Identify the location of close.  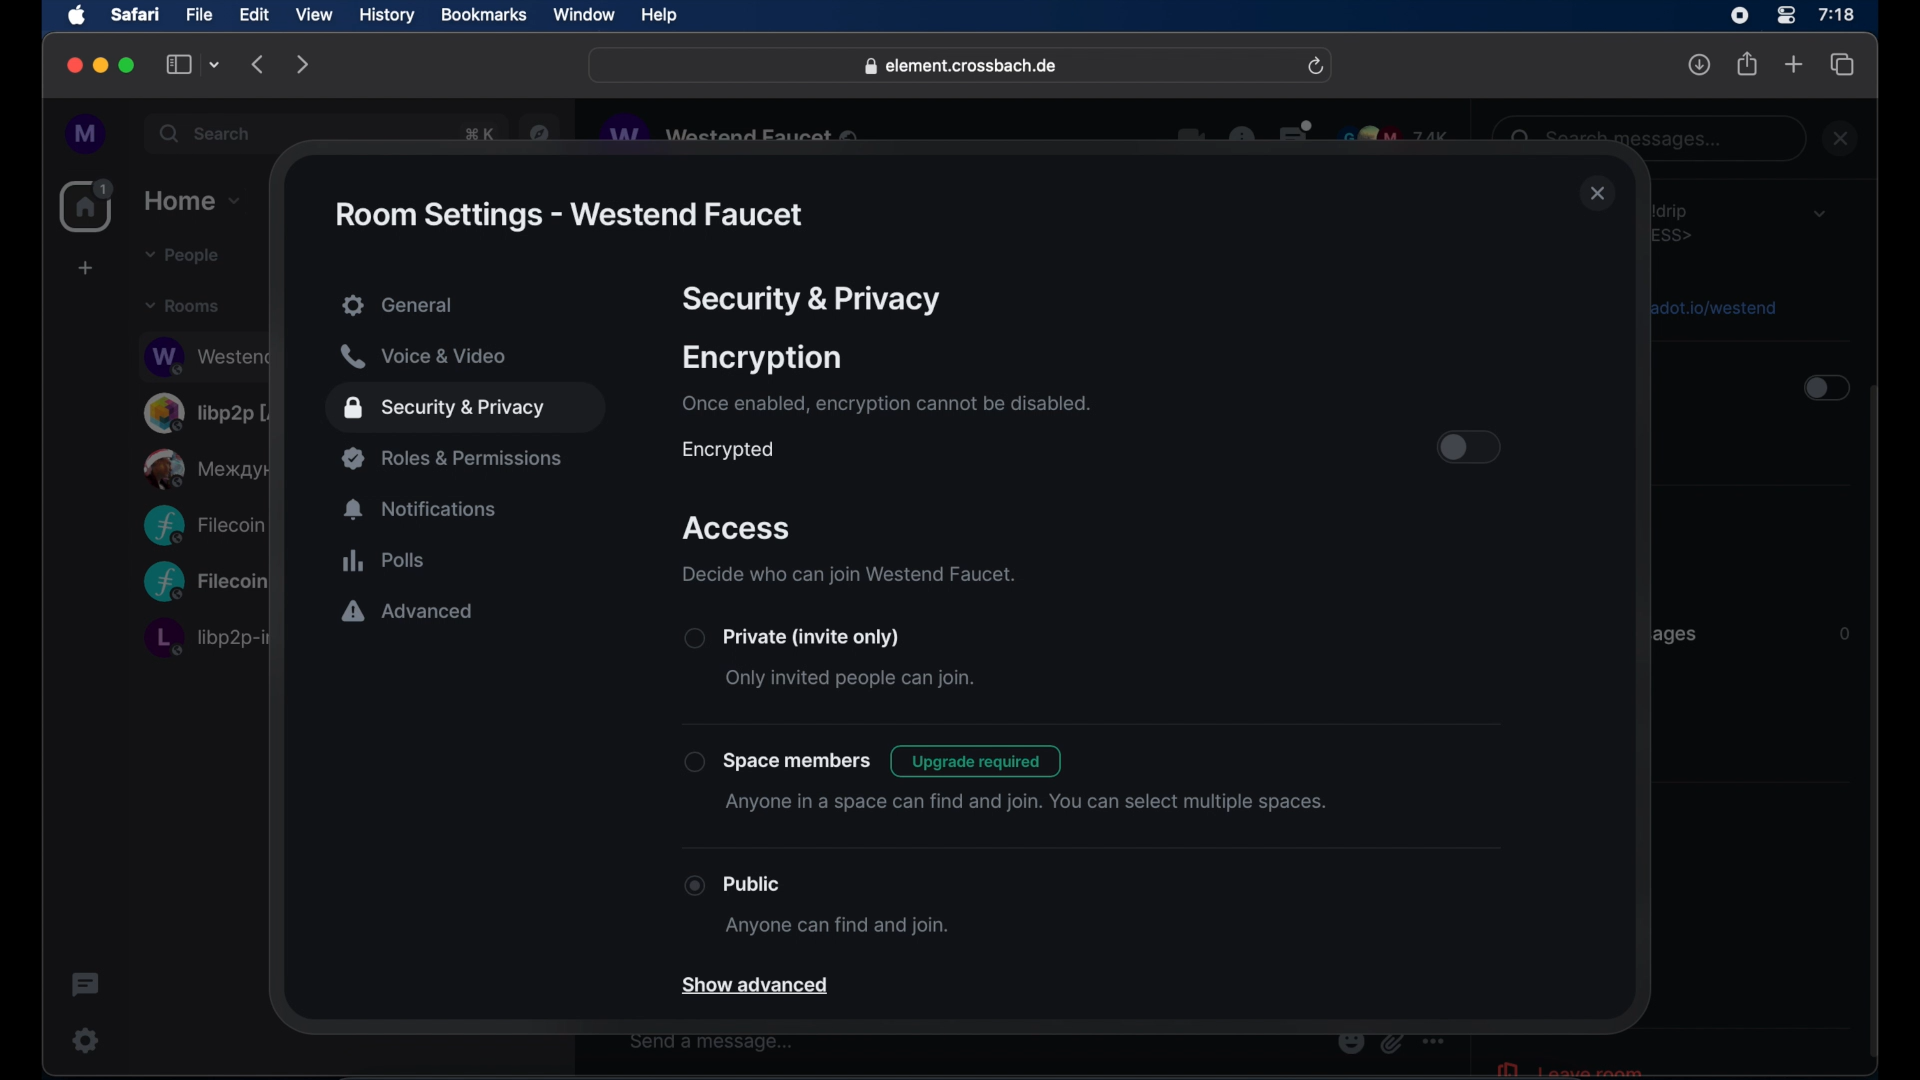
(1598, 195).